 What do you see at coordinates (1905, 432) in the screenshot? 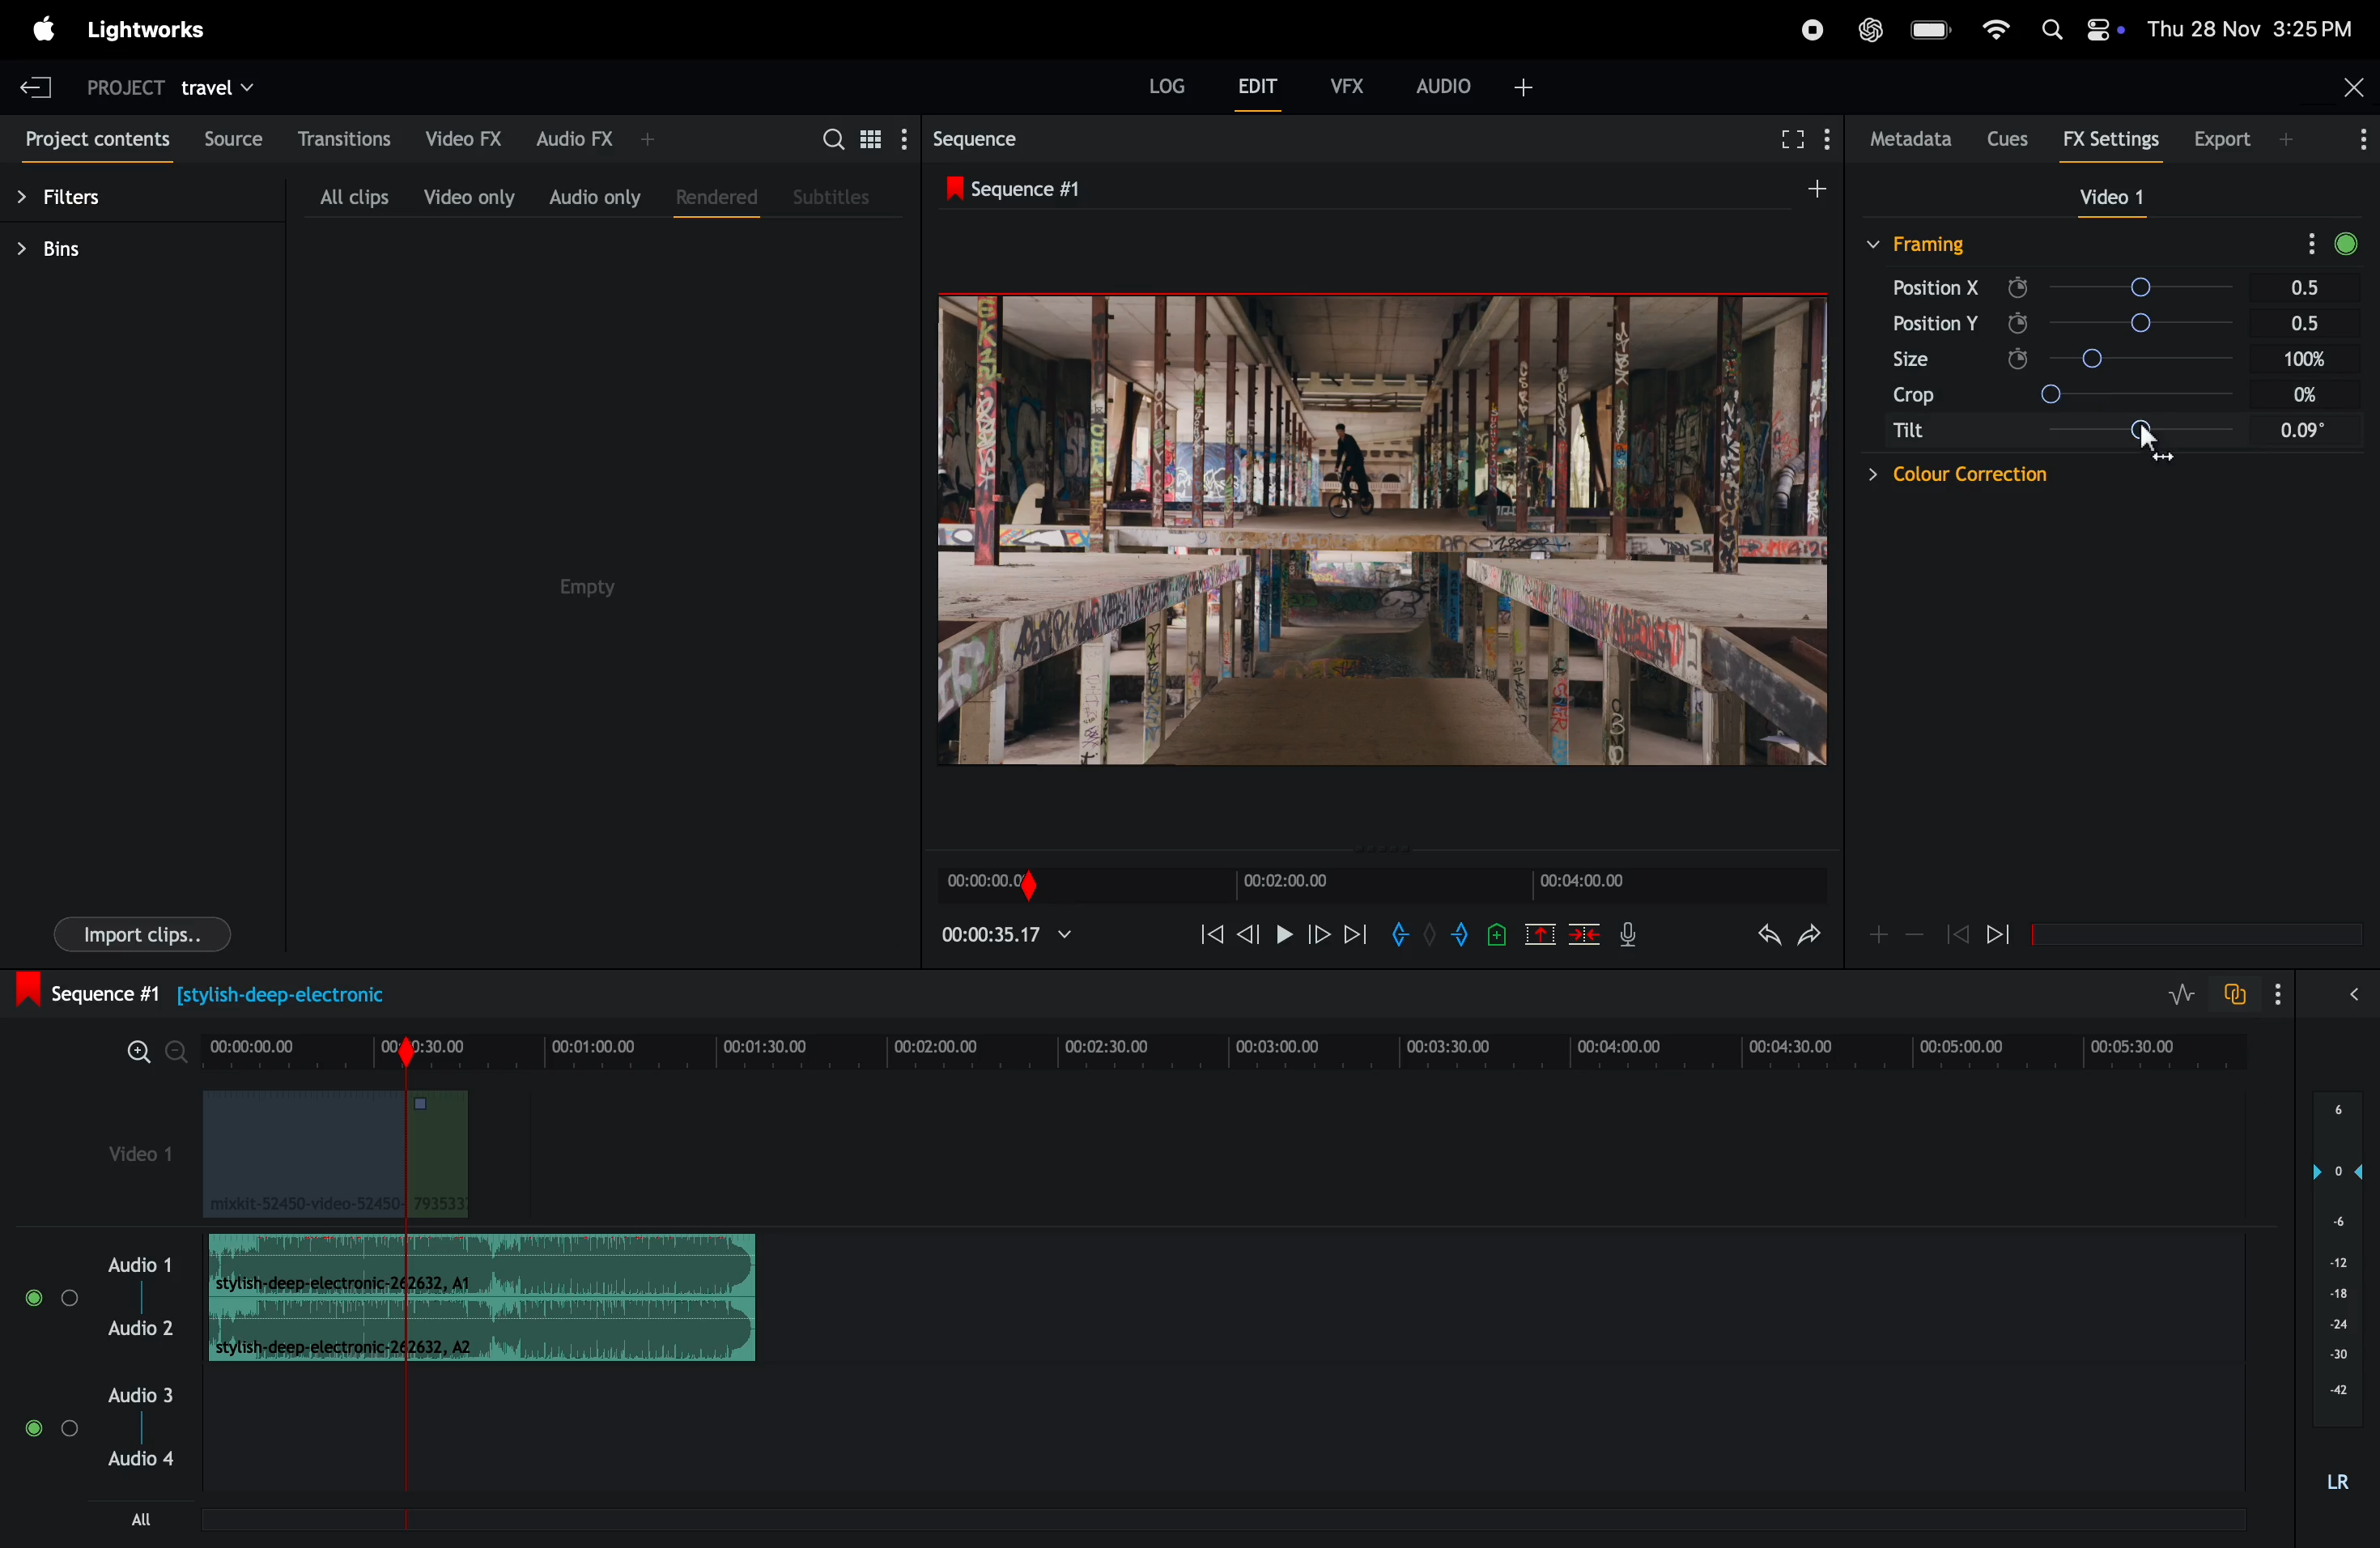
I see `tilt` at bounding box center [1905, 432].